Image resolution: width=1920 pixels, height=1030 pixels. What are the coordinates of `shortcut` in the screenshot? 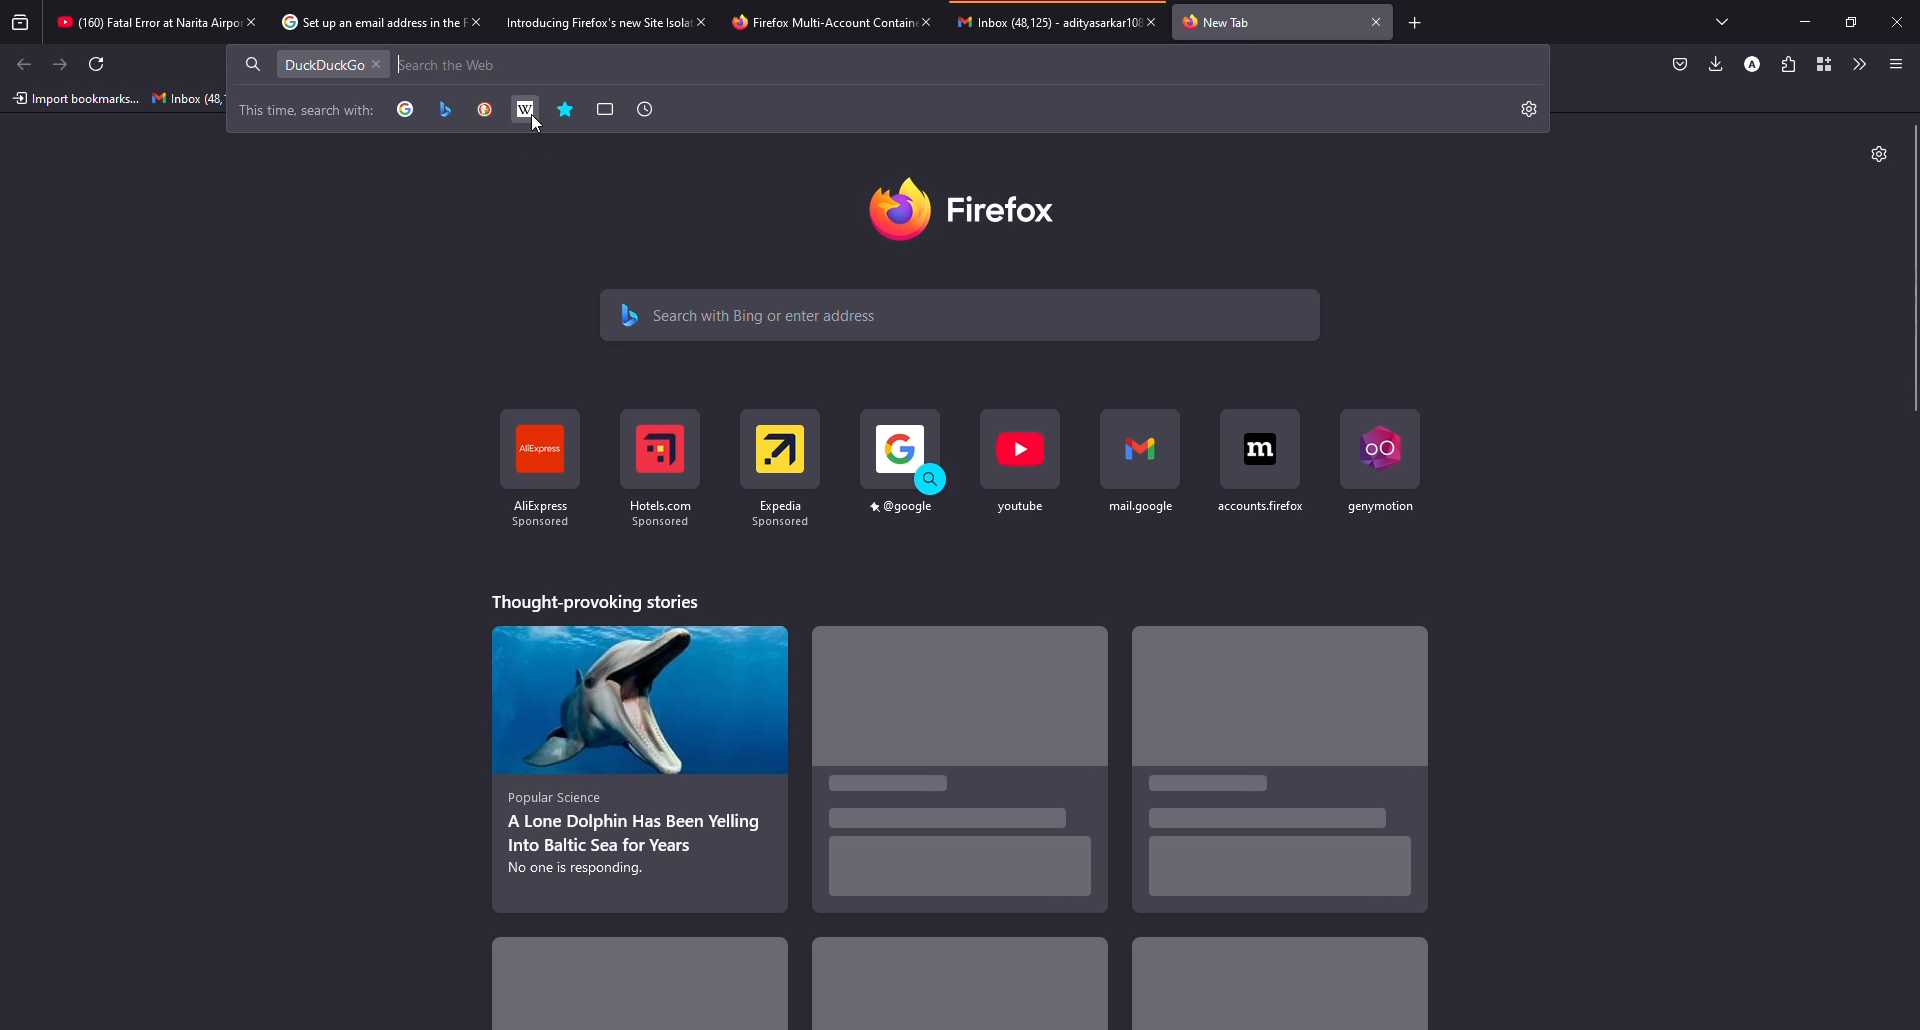 It's located at (660, 476).